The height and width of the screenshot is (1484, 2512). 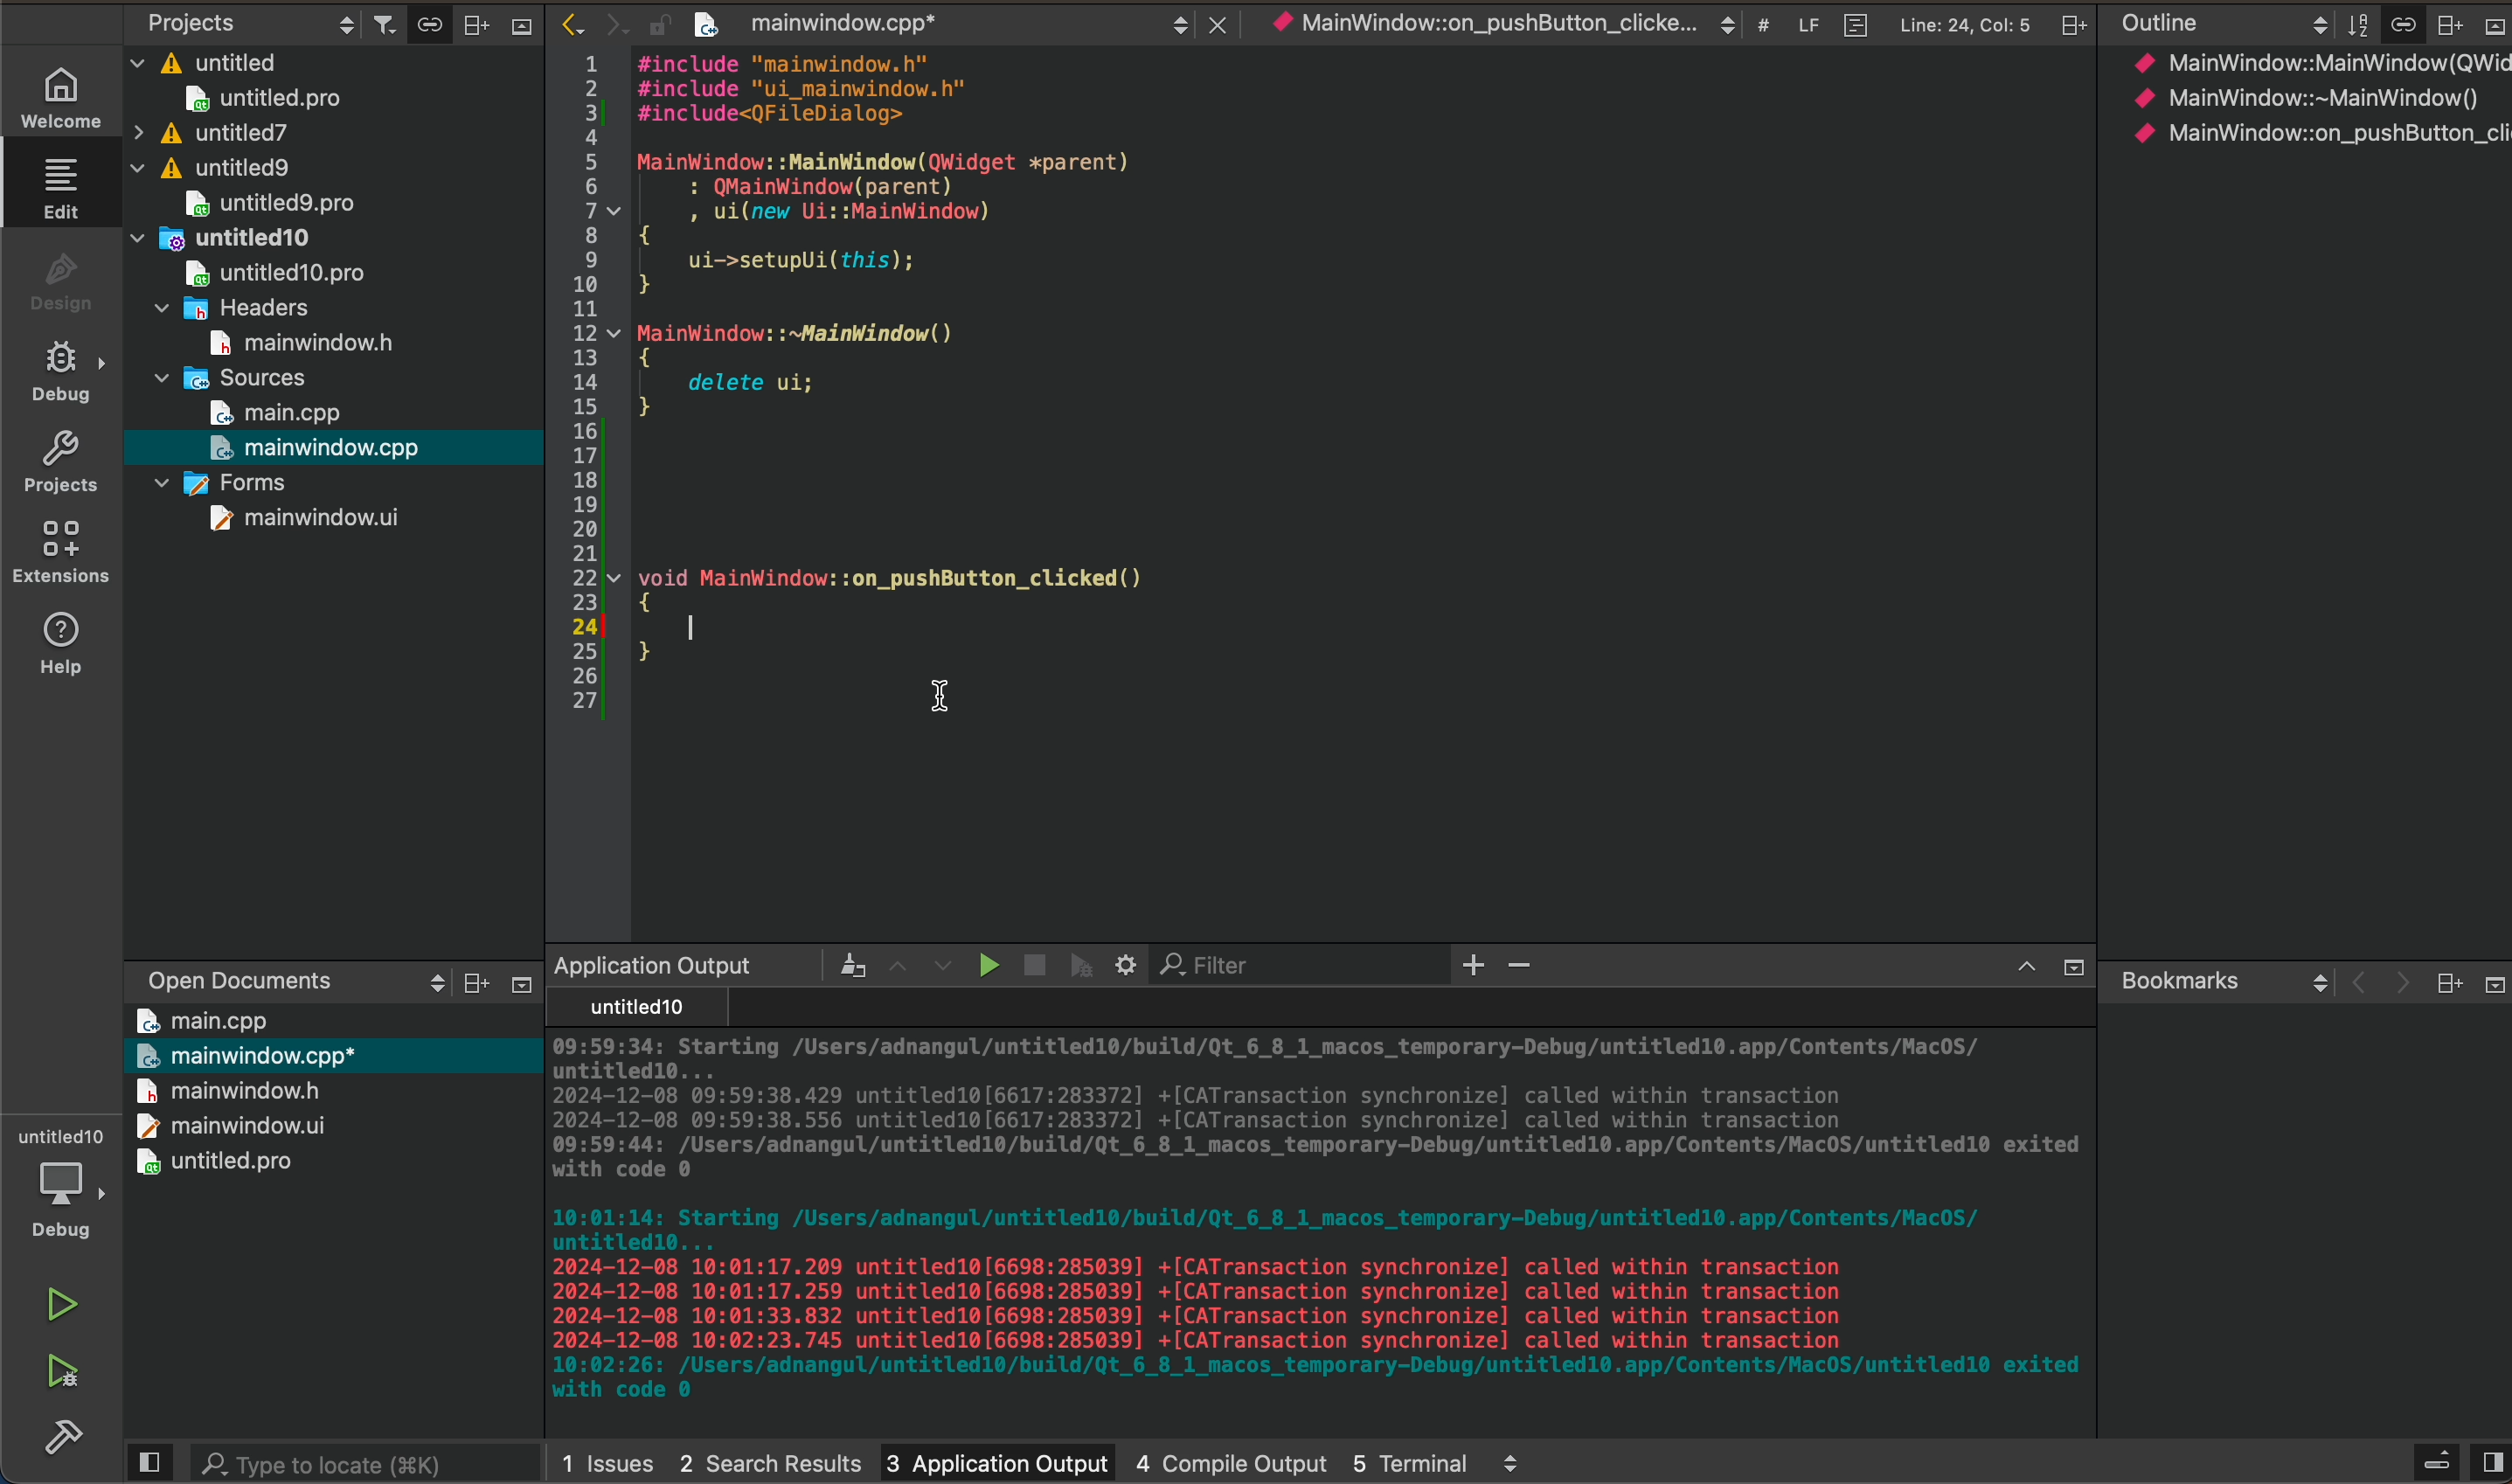 I want to click on , so click(x=2447, y=983).